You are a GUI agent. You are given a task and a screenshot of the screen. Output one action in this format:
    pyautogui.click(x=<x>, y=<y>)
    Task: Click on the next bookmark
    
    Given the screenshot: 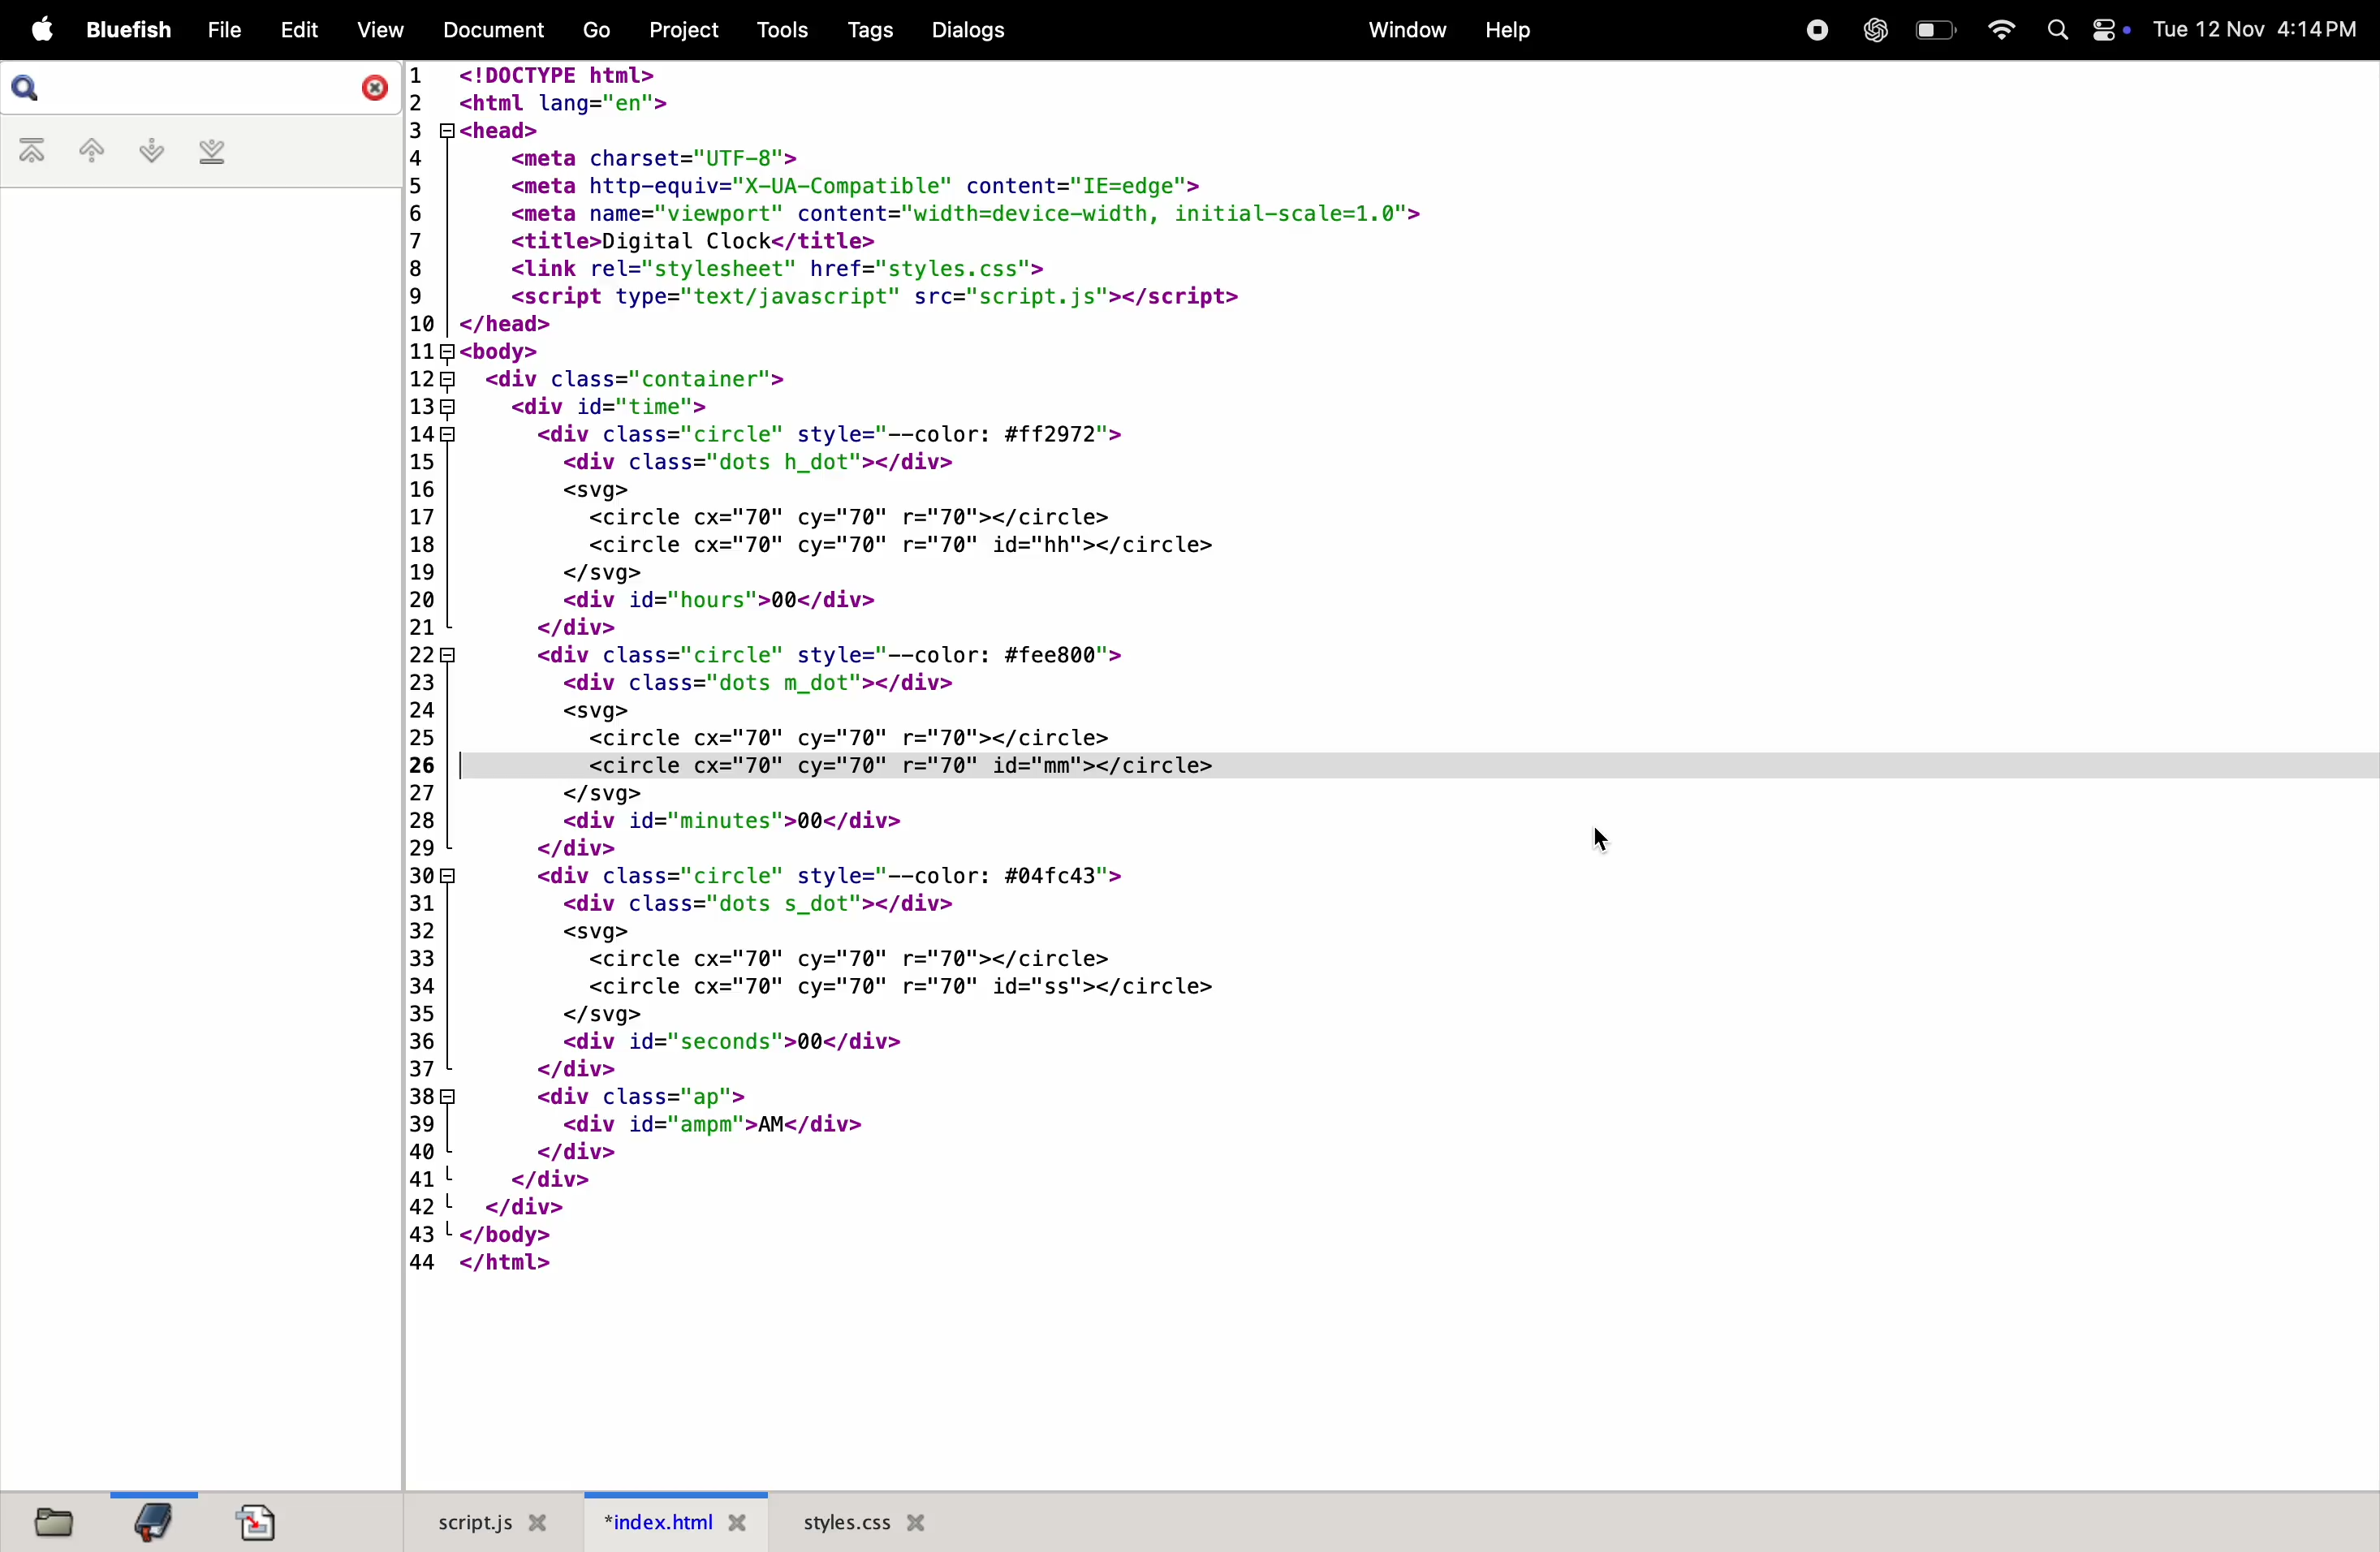 What is the action you would take?
    pyautogui.click(x=146, y=151)
    